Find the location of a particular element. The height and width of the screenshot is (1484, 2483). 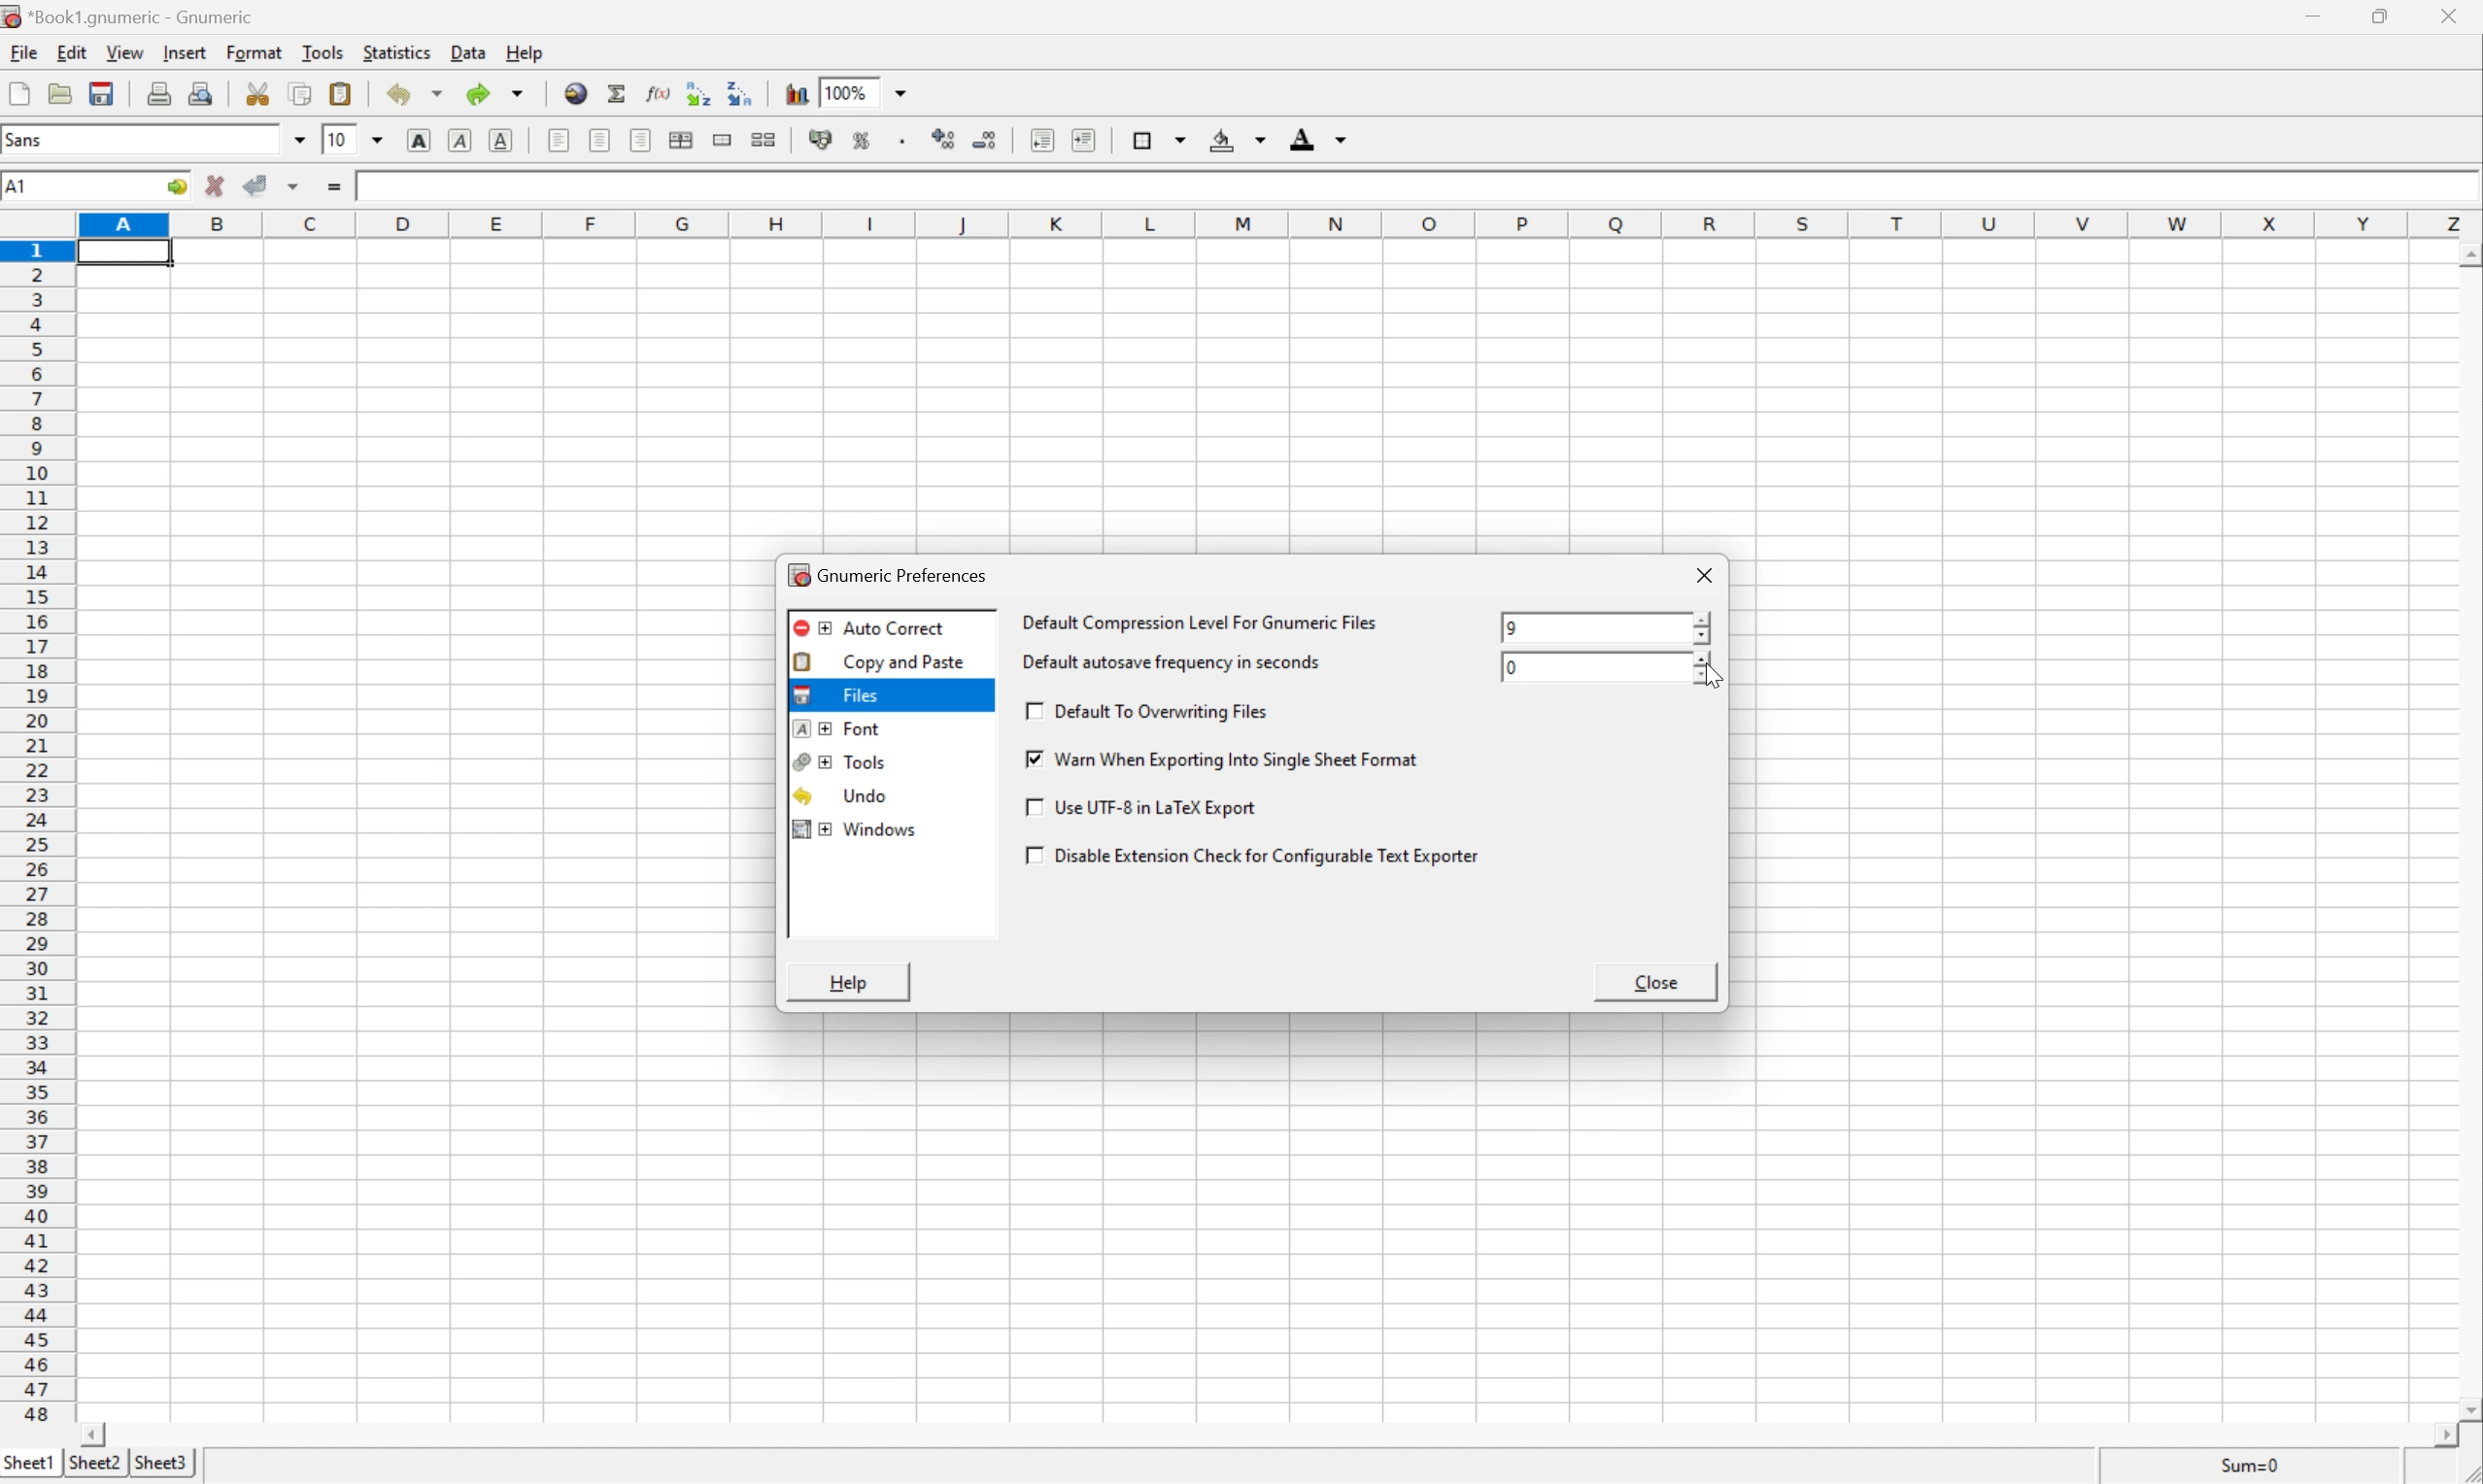

default autosave frequency in seconds is located at coordinates (1349, 667).